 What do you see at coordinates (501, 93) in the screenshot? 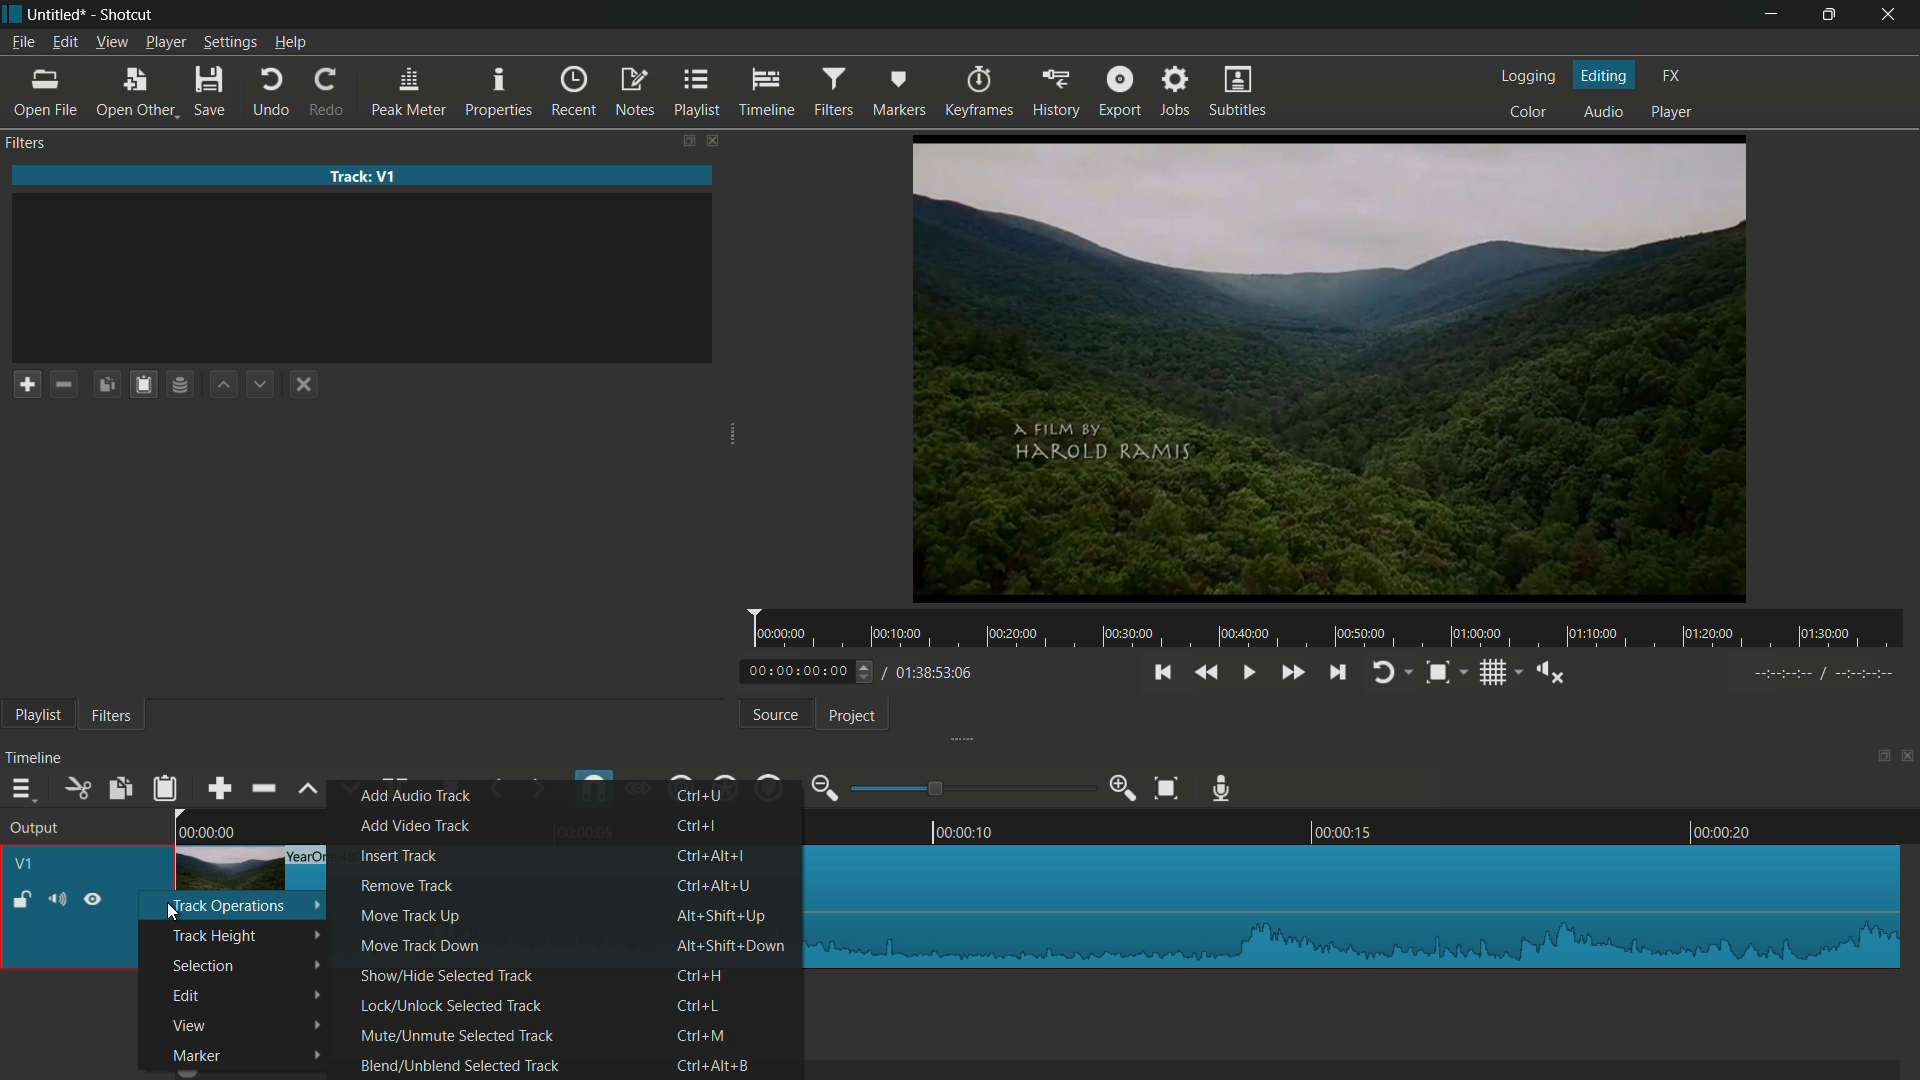
I see `properties` at bounding box center [501, 93].